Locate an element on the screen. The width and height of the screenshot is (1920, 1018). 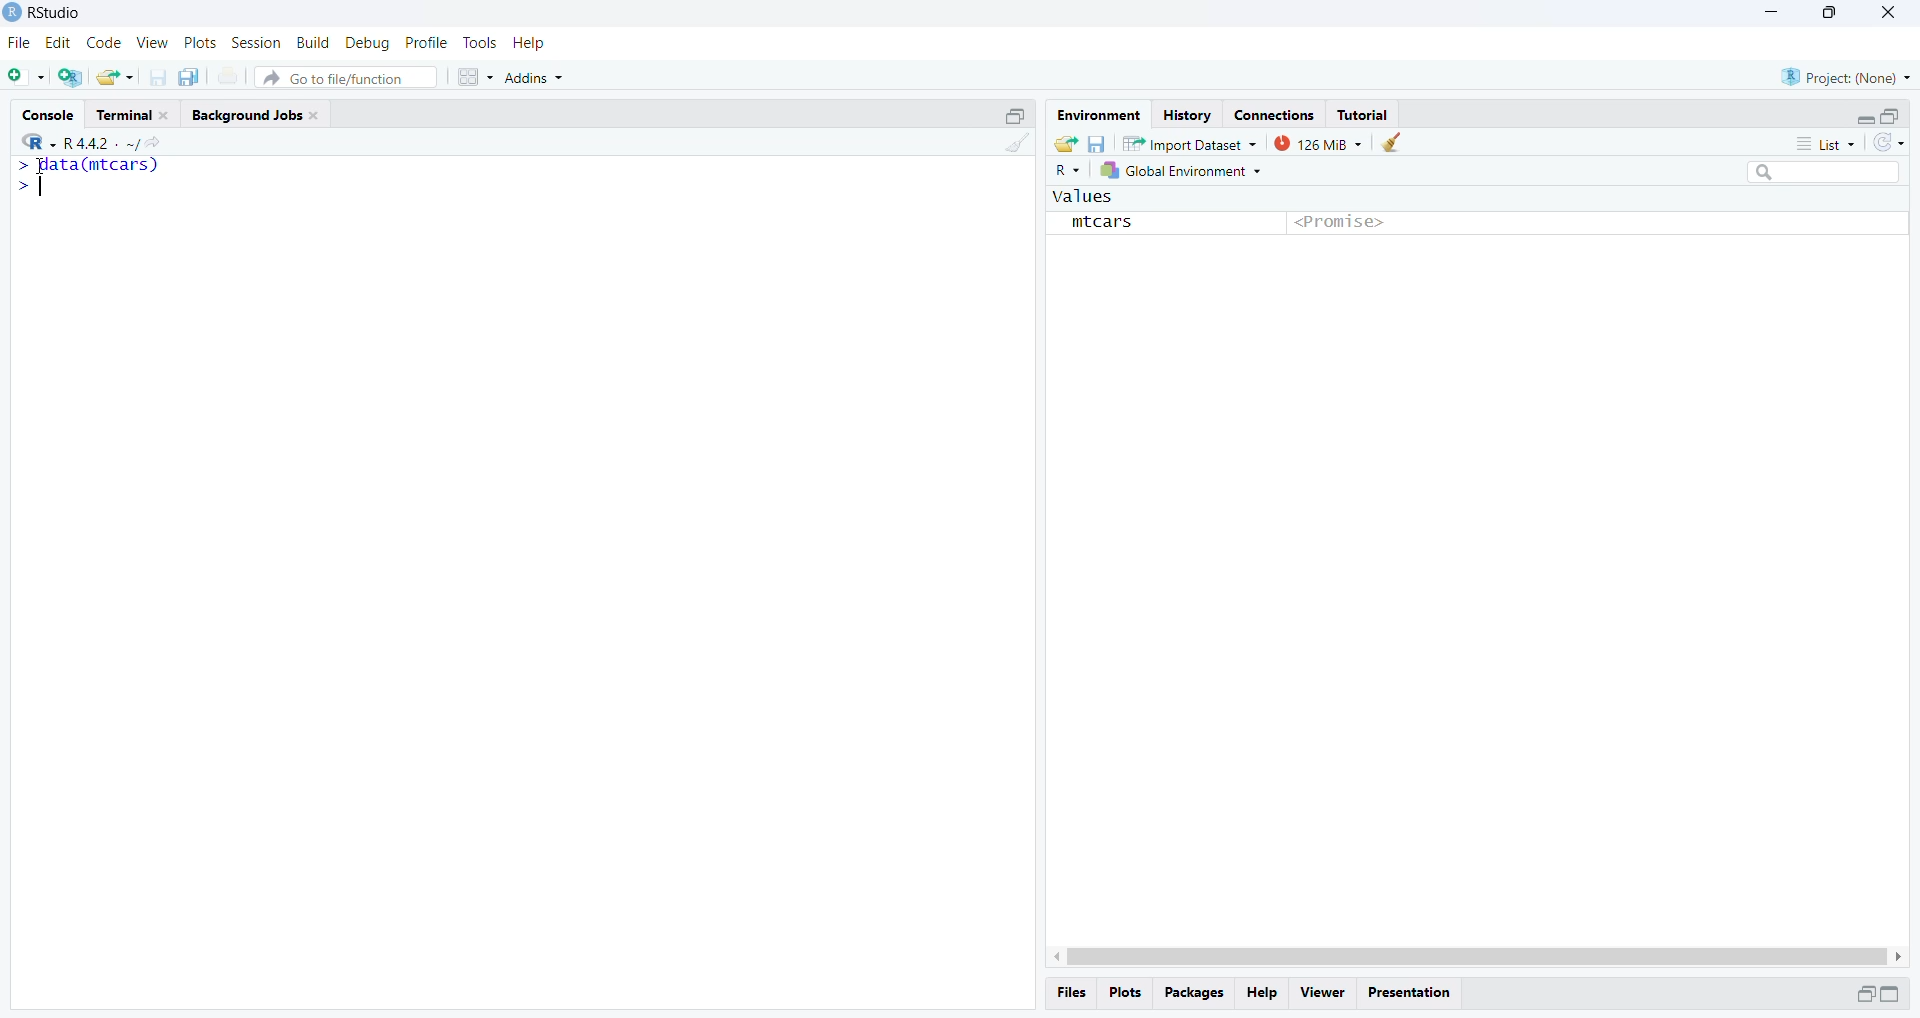
values is located at coordinates (1086, 196).